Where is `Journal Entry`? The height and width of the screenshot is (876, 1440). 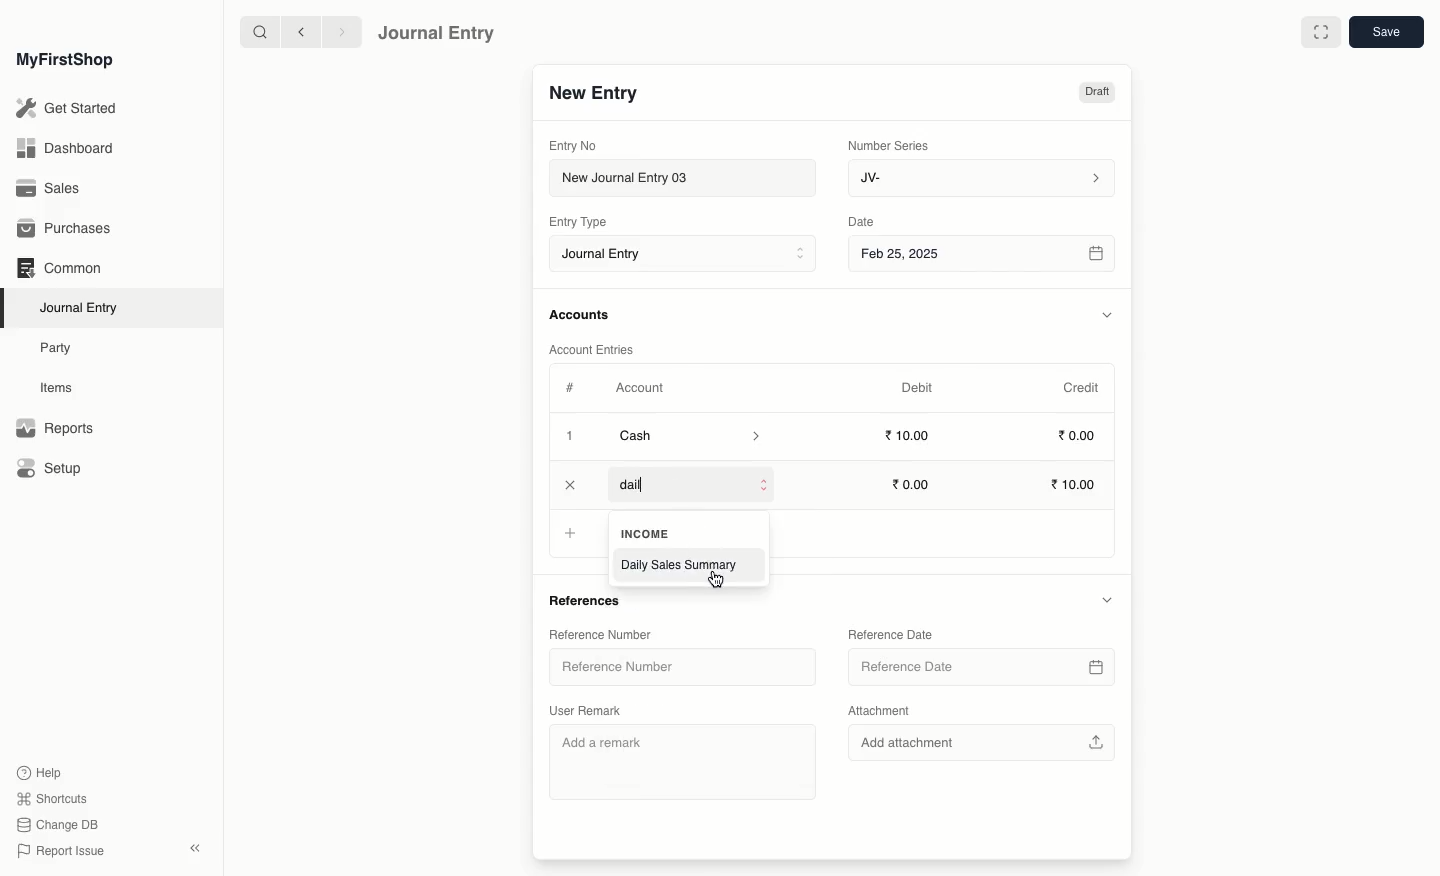 Journal Entry is located at coordinates (688, 255).